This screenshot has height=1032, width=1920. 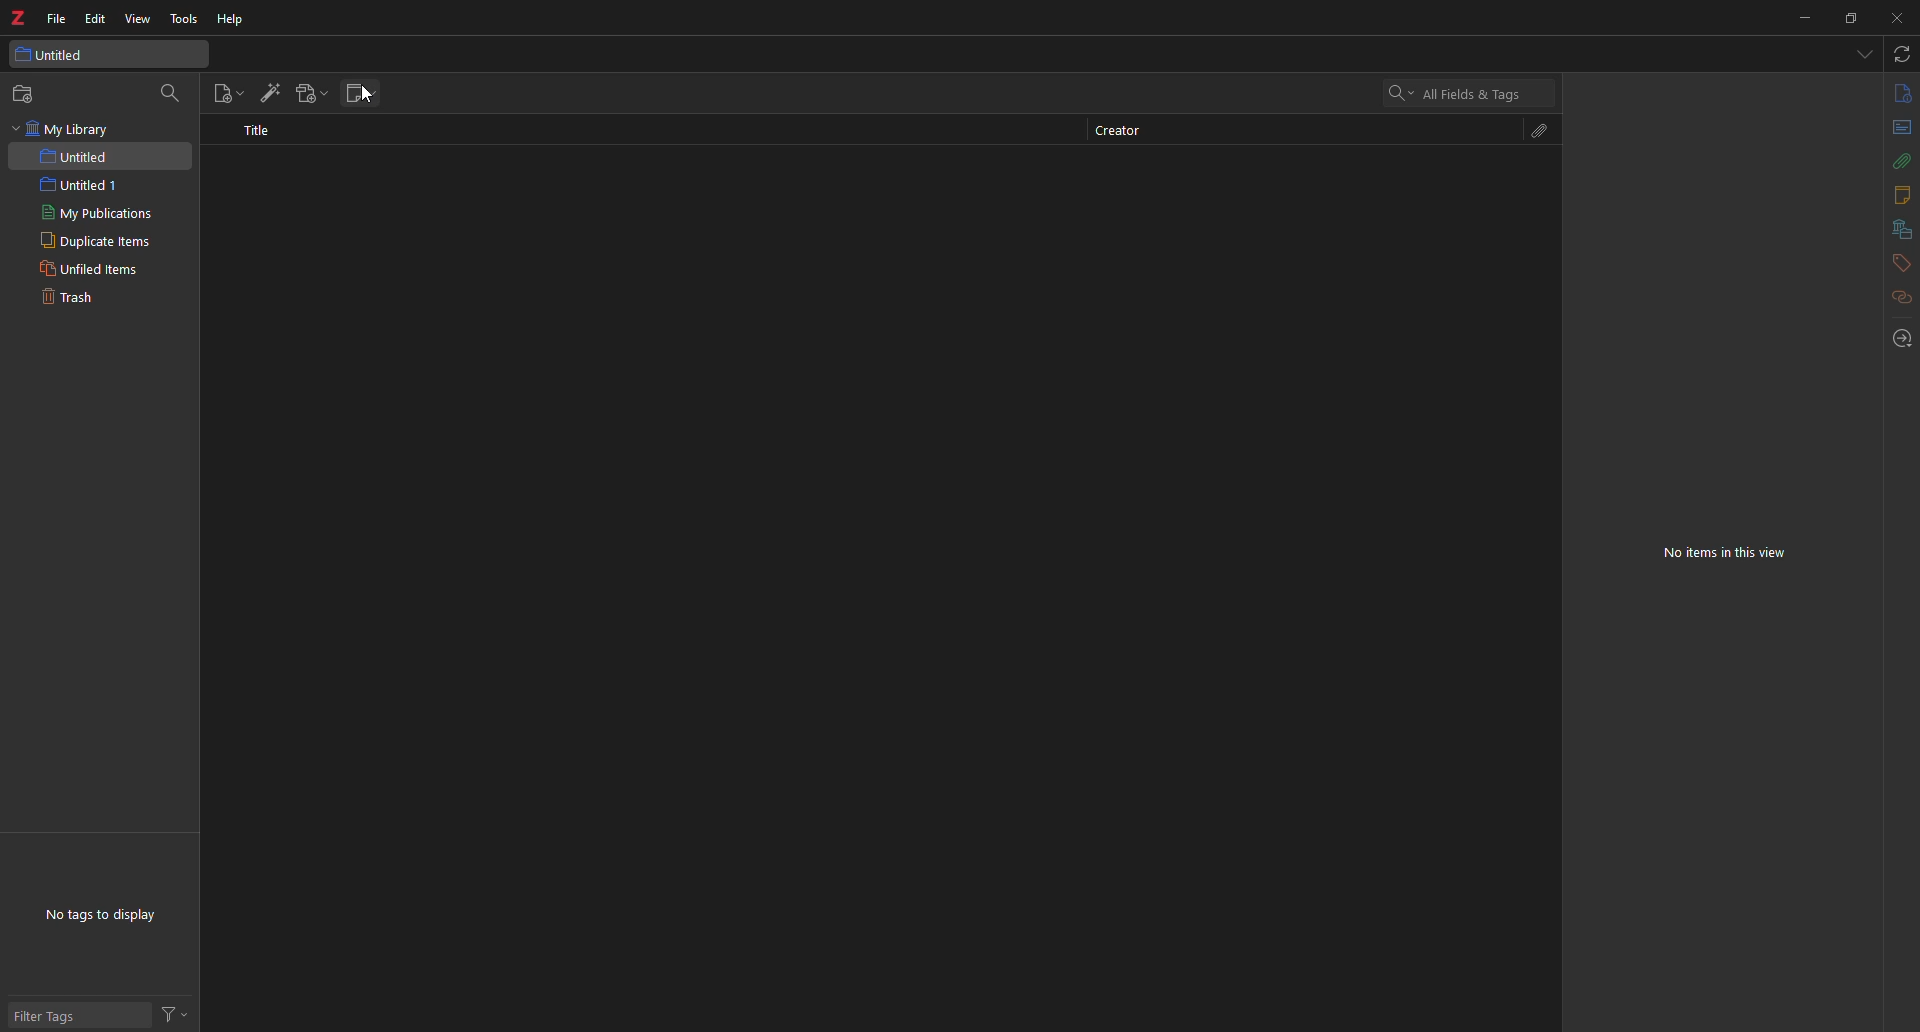 I want to click on unfiled items, so click(x=87, y=268).